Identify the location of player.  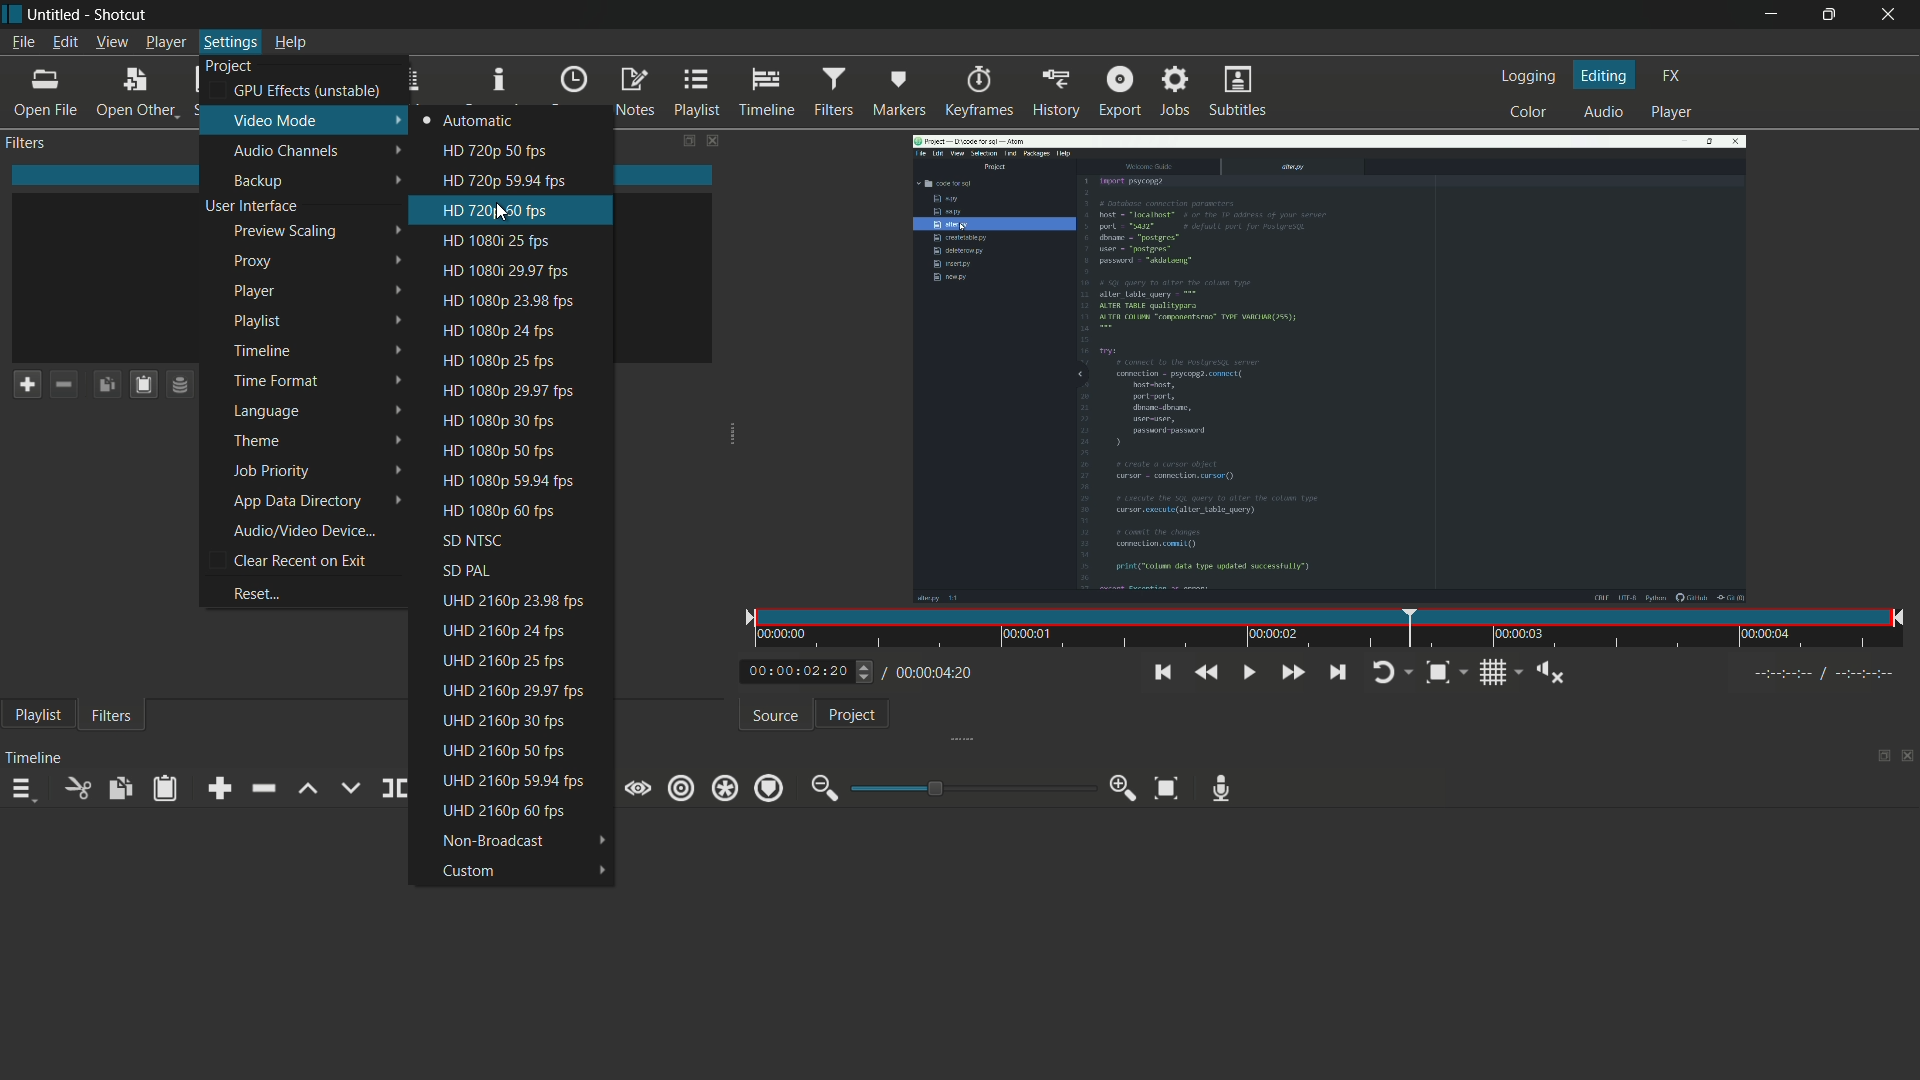
(316, 292).